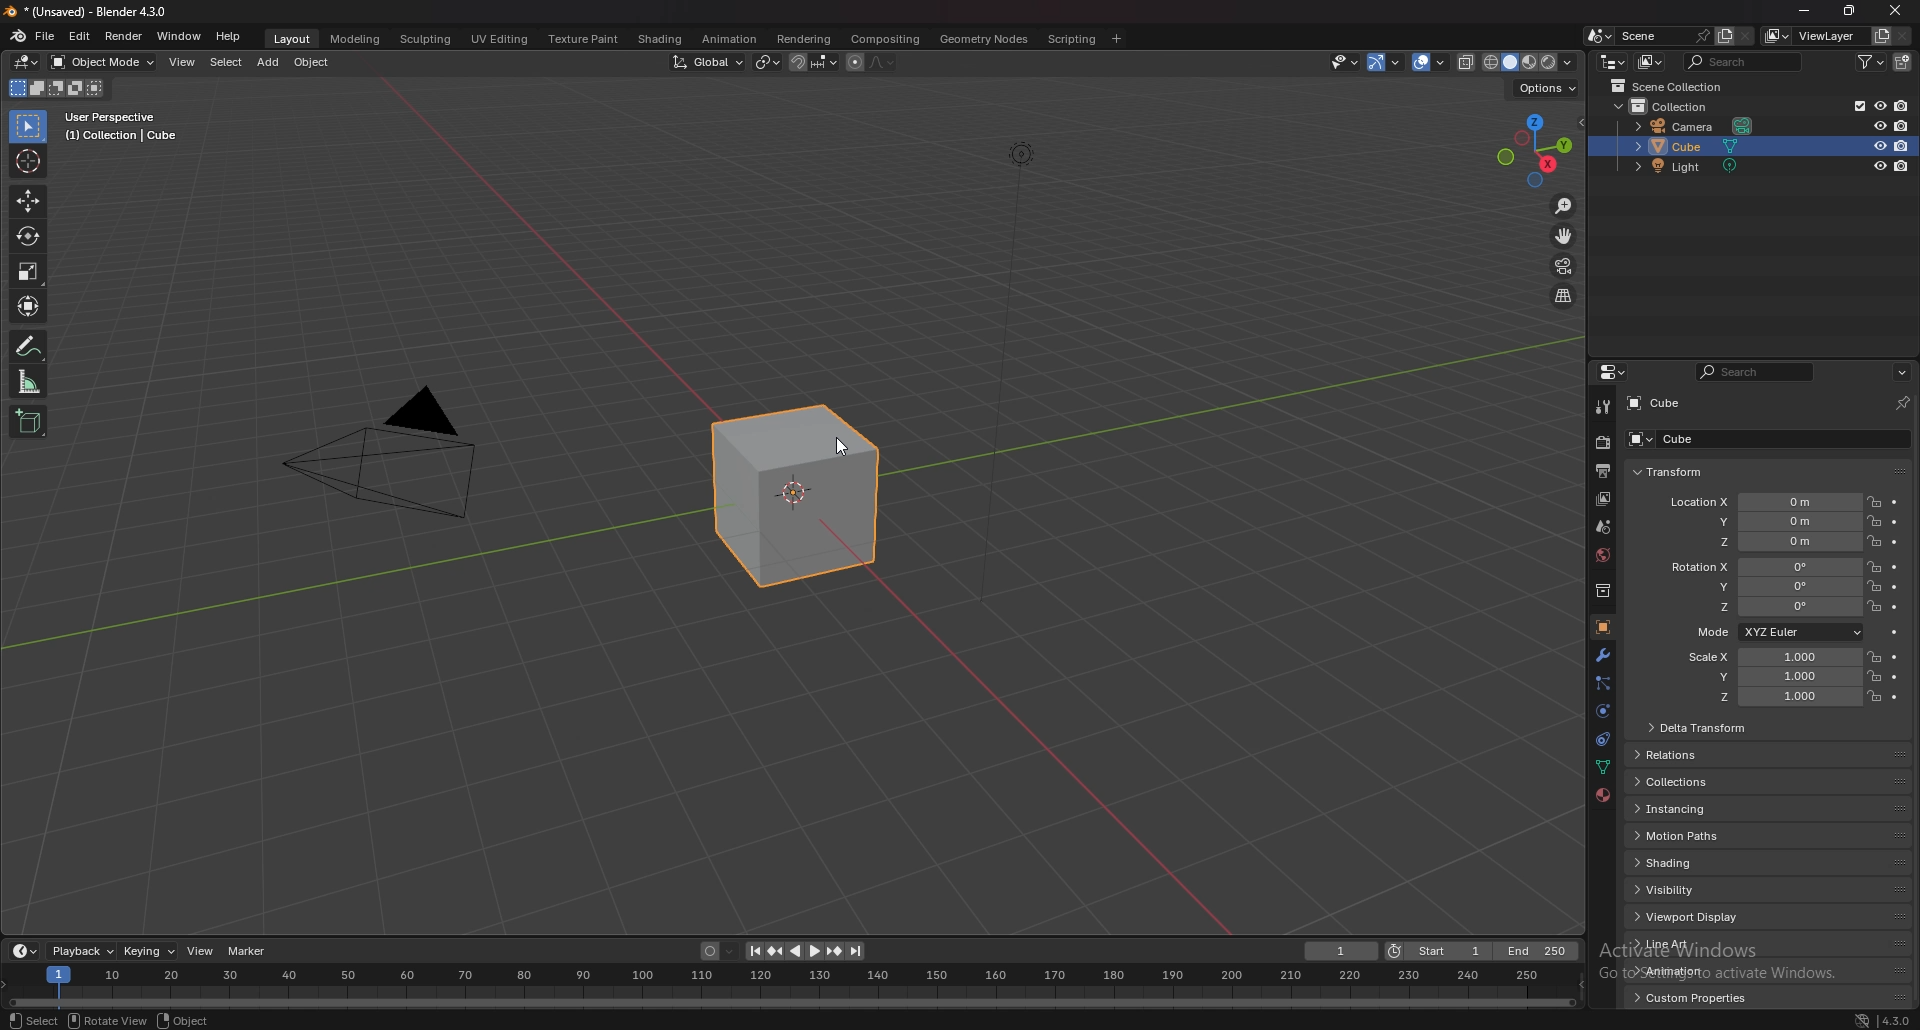 The image size is (1920, 1030). I want to click on line art, so click(1685, 945).